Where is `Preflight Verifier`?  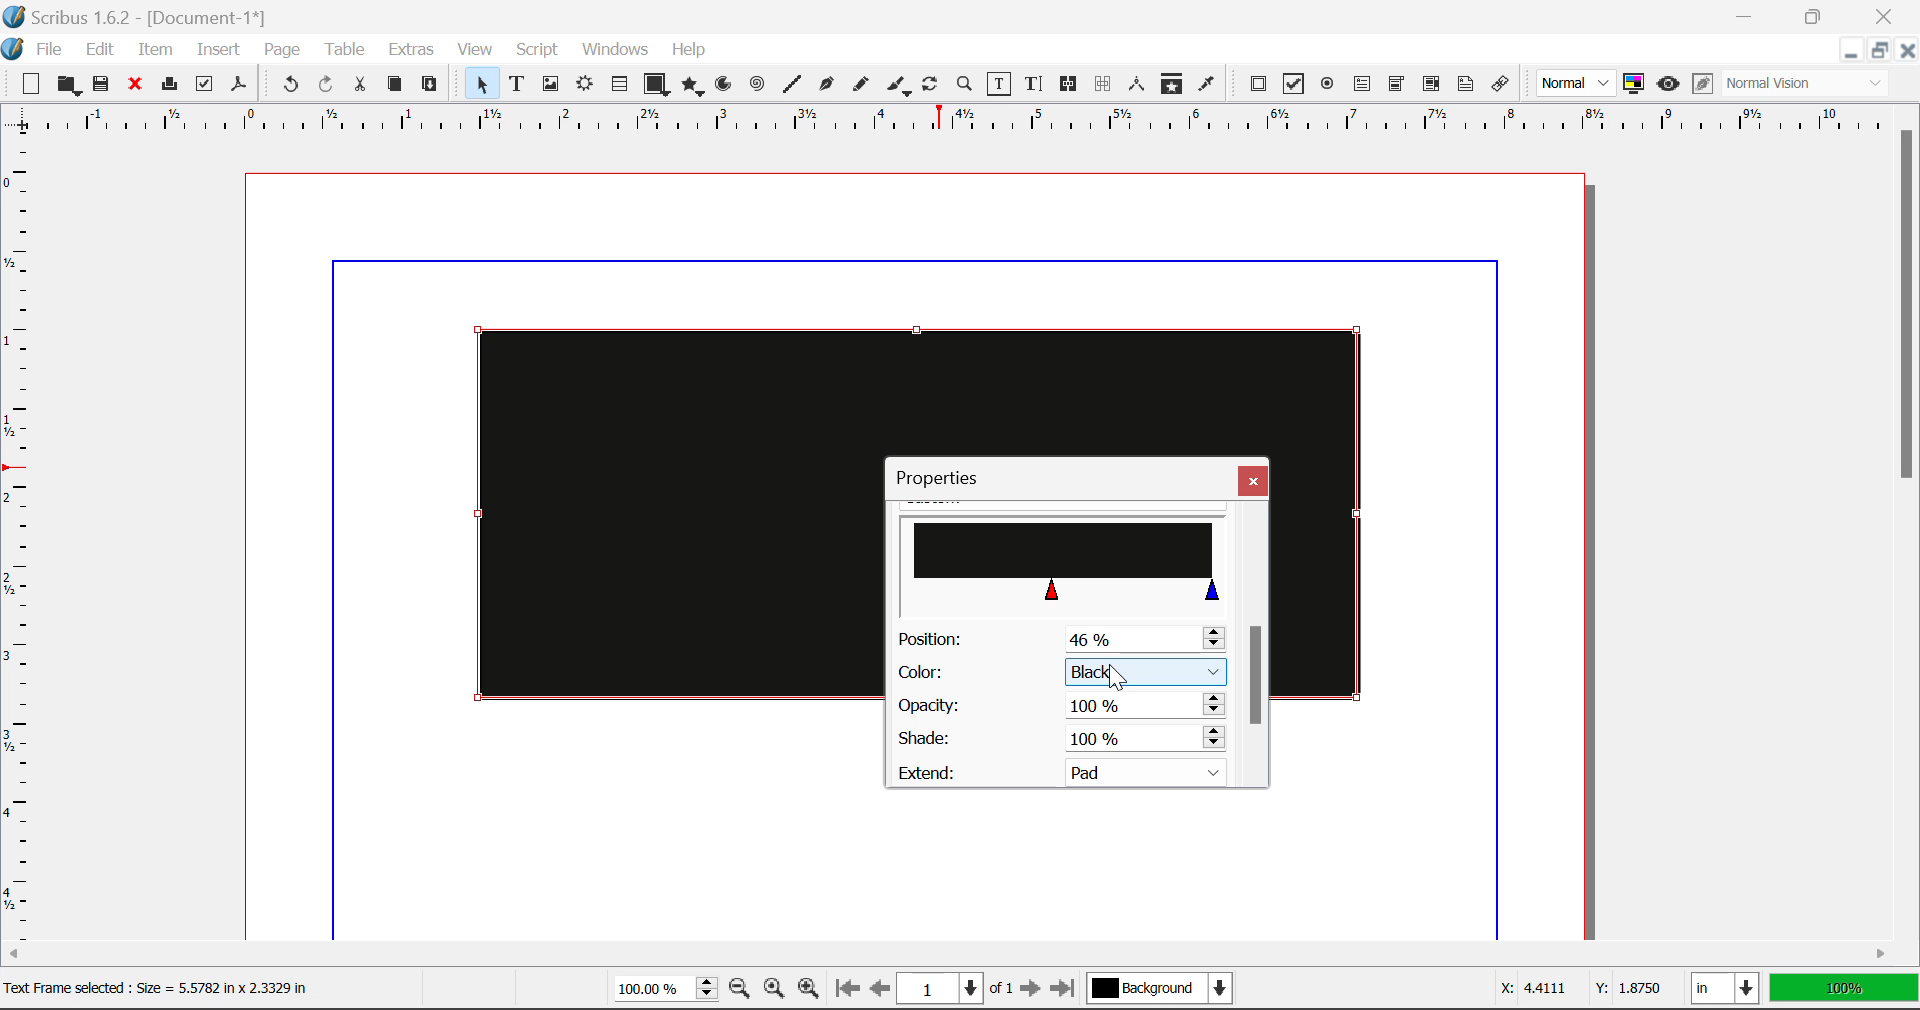 Preflight Verifier is located at coordinates (204, 87).